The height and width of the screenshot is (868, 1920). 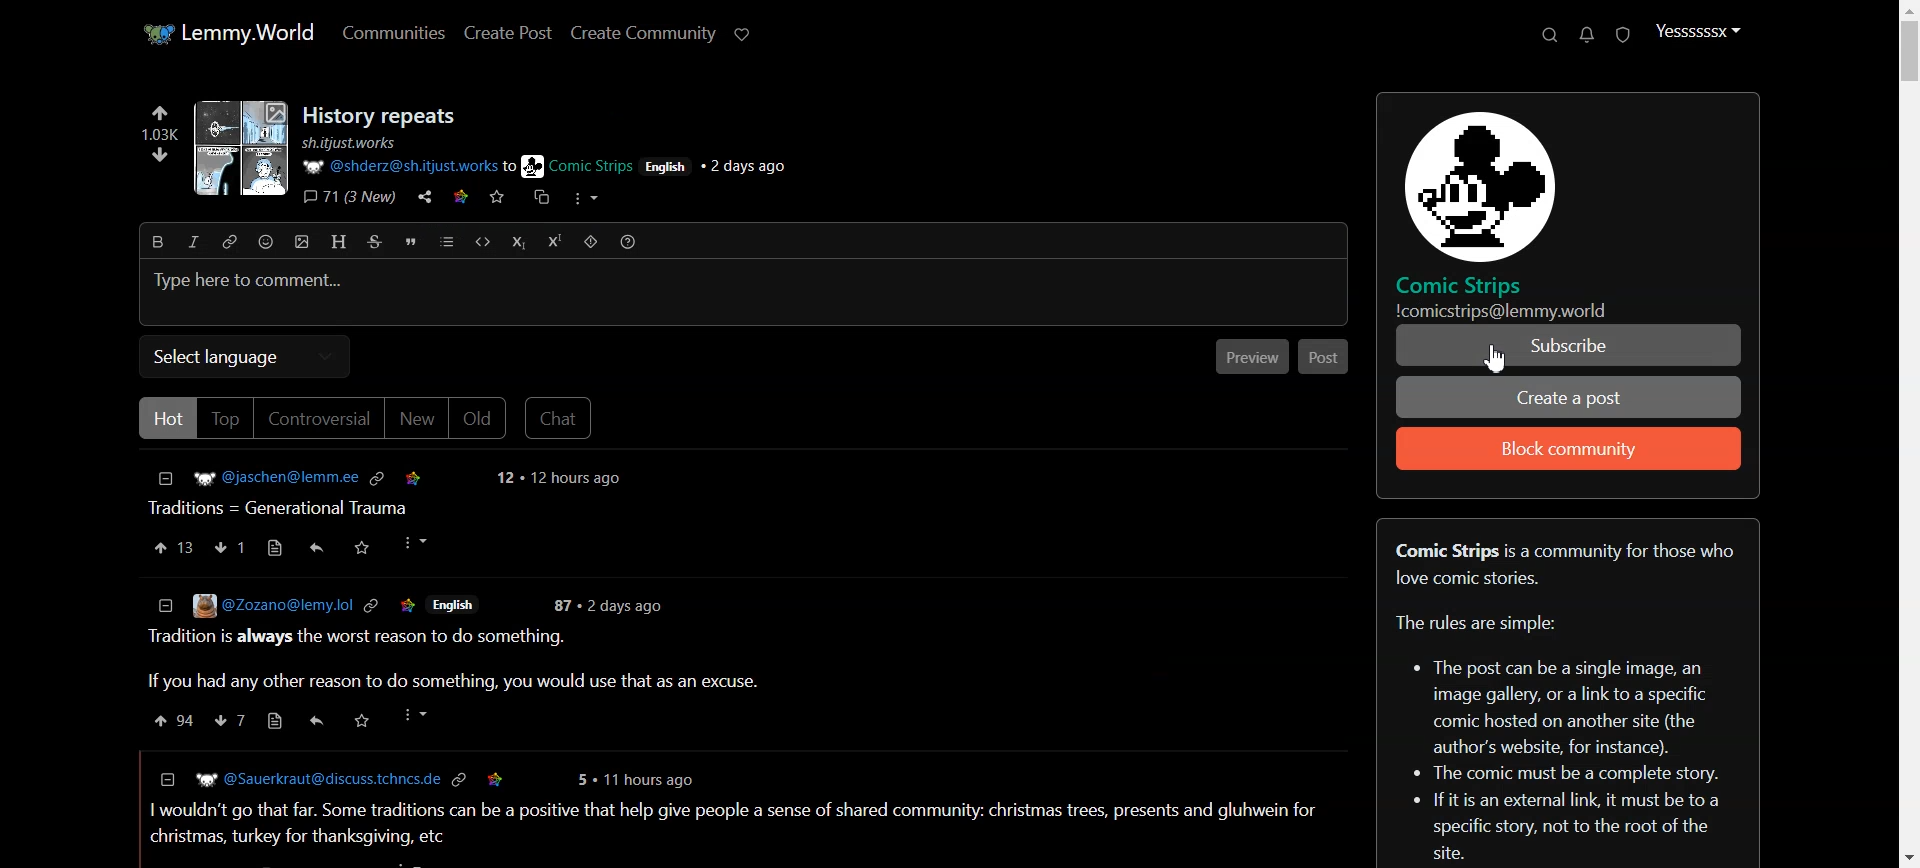 What do you see at coordinates (478, 418) in the screenshot?
I see `Old` at bounding box center [478, 418].